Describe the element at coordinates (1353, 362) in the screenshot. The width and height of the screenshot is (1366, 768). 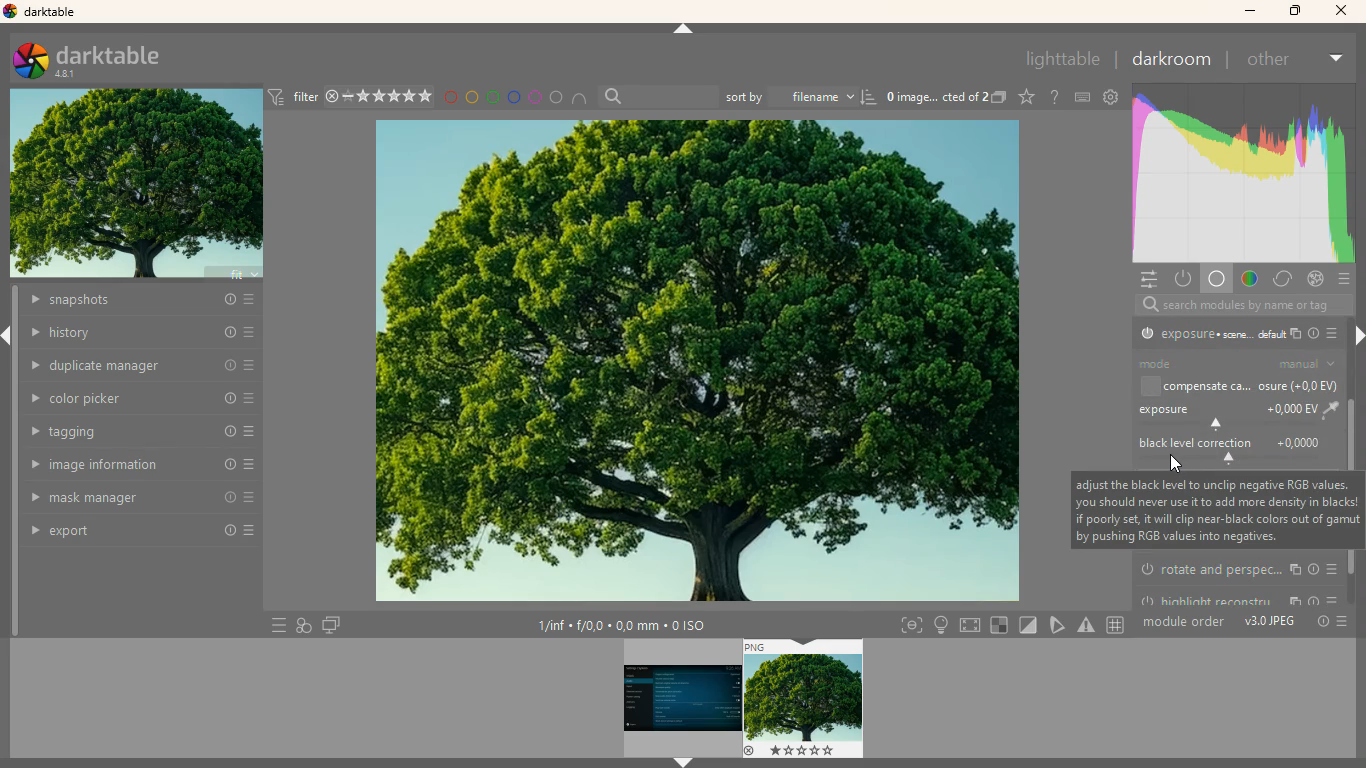
I see `scroll` at that location.